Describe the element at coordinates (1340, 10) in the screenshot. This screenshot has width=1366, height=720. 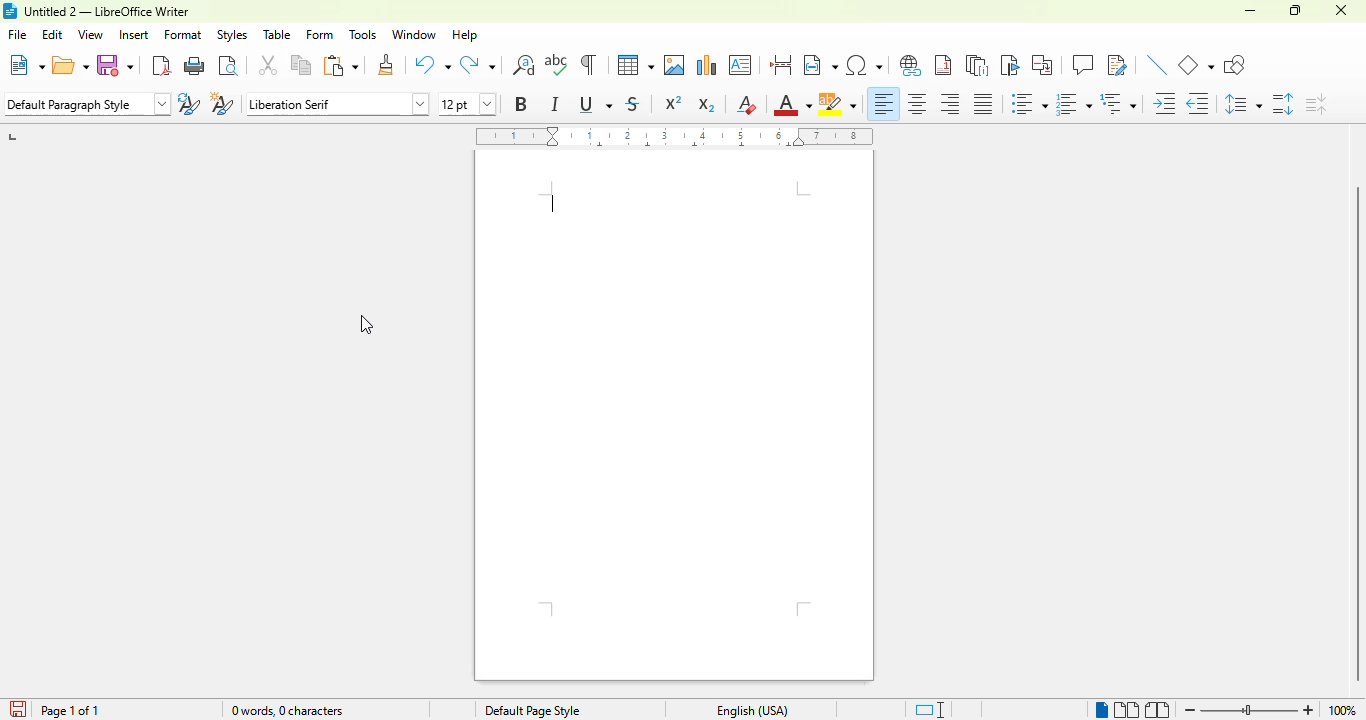
I see `close` at that location.